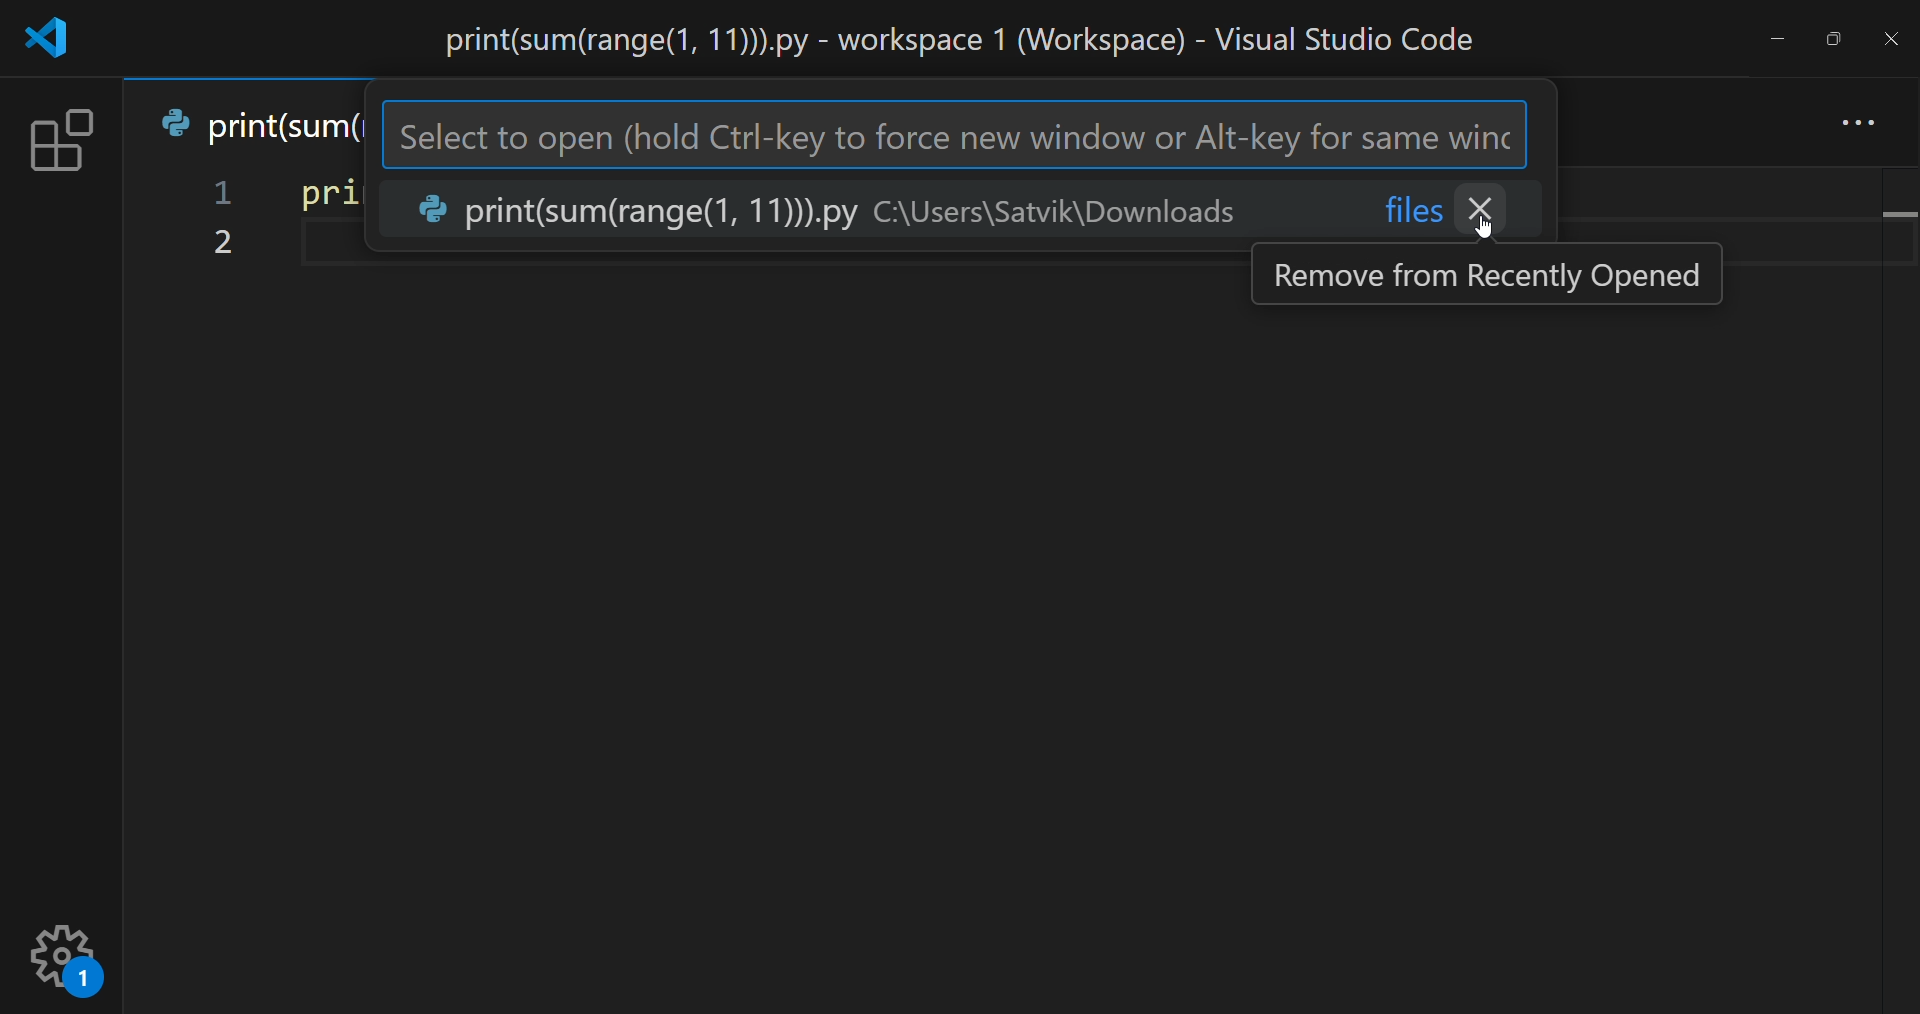  I want to click on » print(sum(range(1, 11))).py C:\Users\Satvik\Downloads, so click(830, 211).